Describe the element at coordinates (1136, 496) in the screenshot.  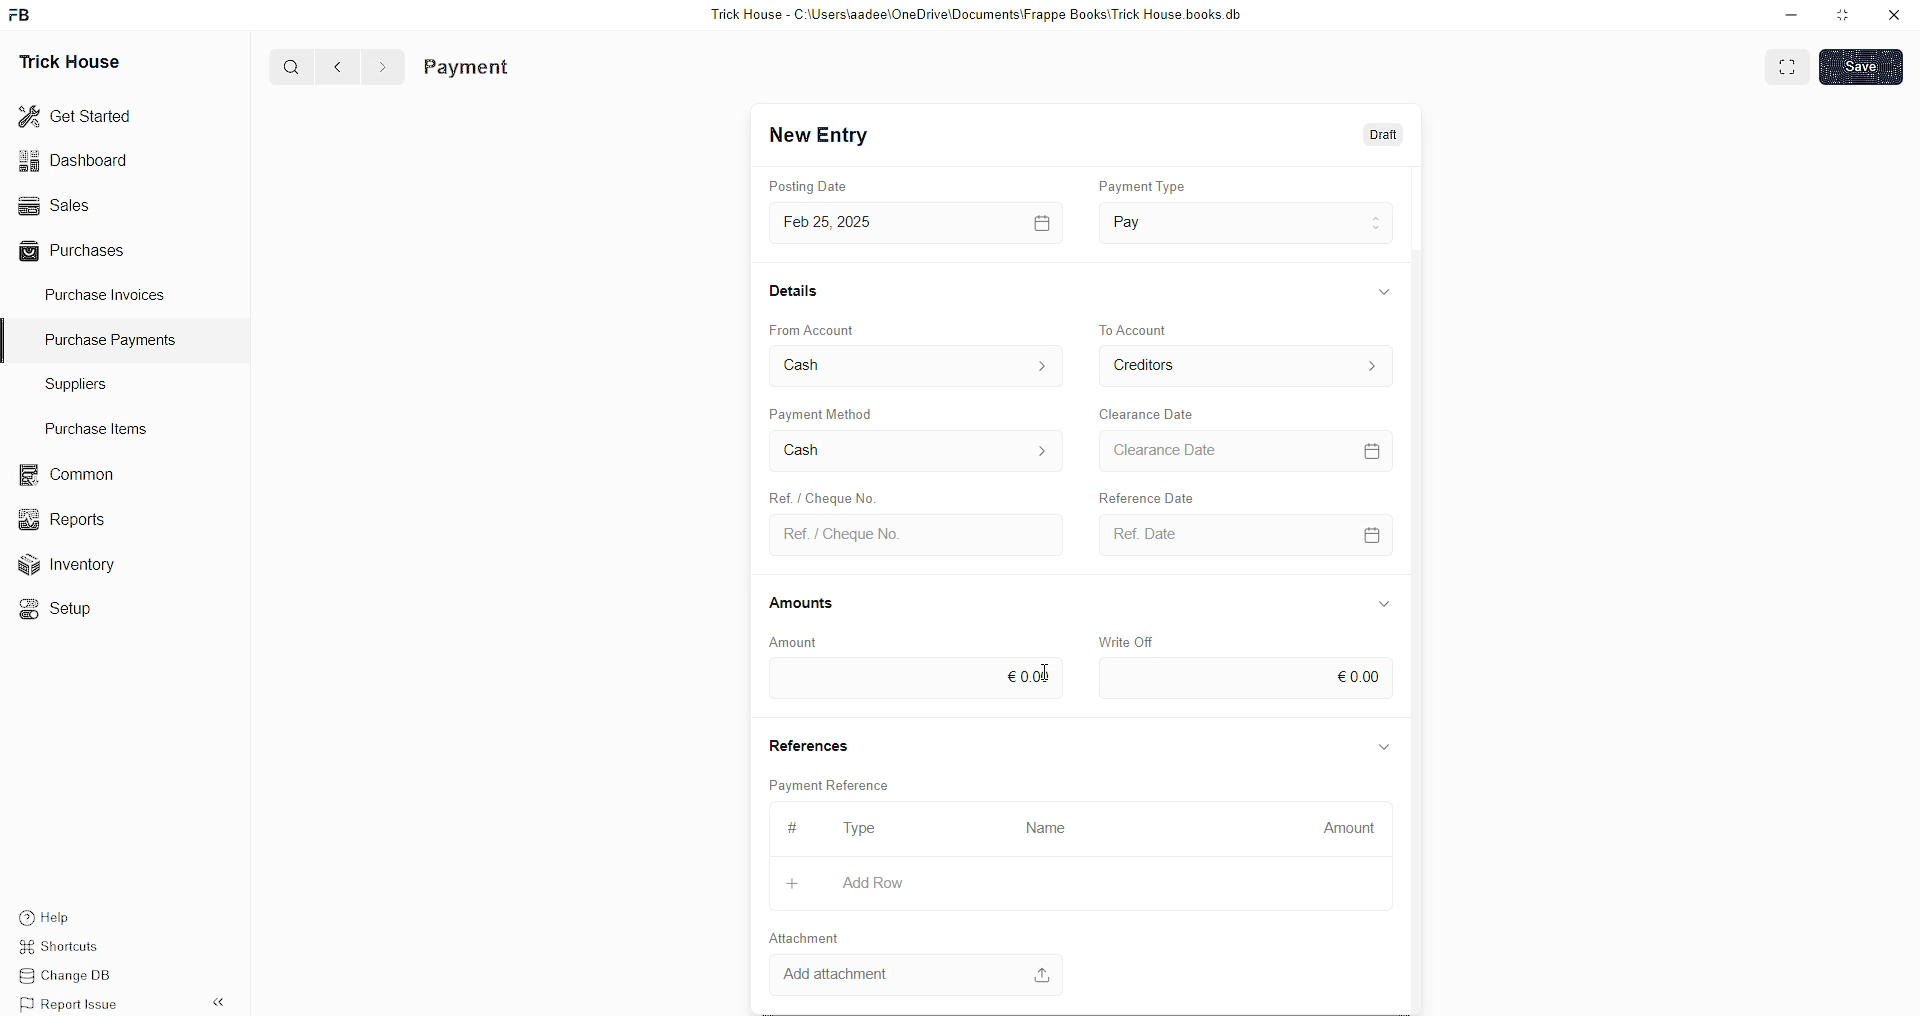
I see `Reference Date` at that location.